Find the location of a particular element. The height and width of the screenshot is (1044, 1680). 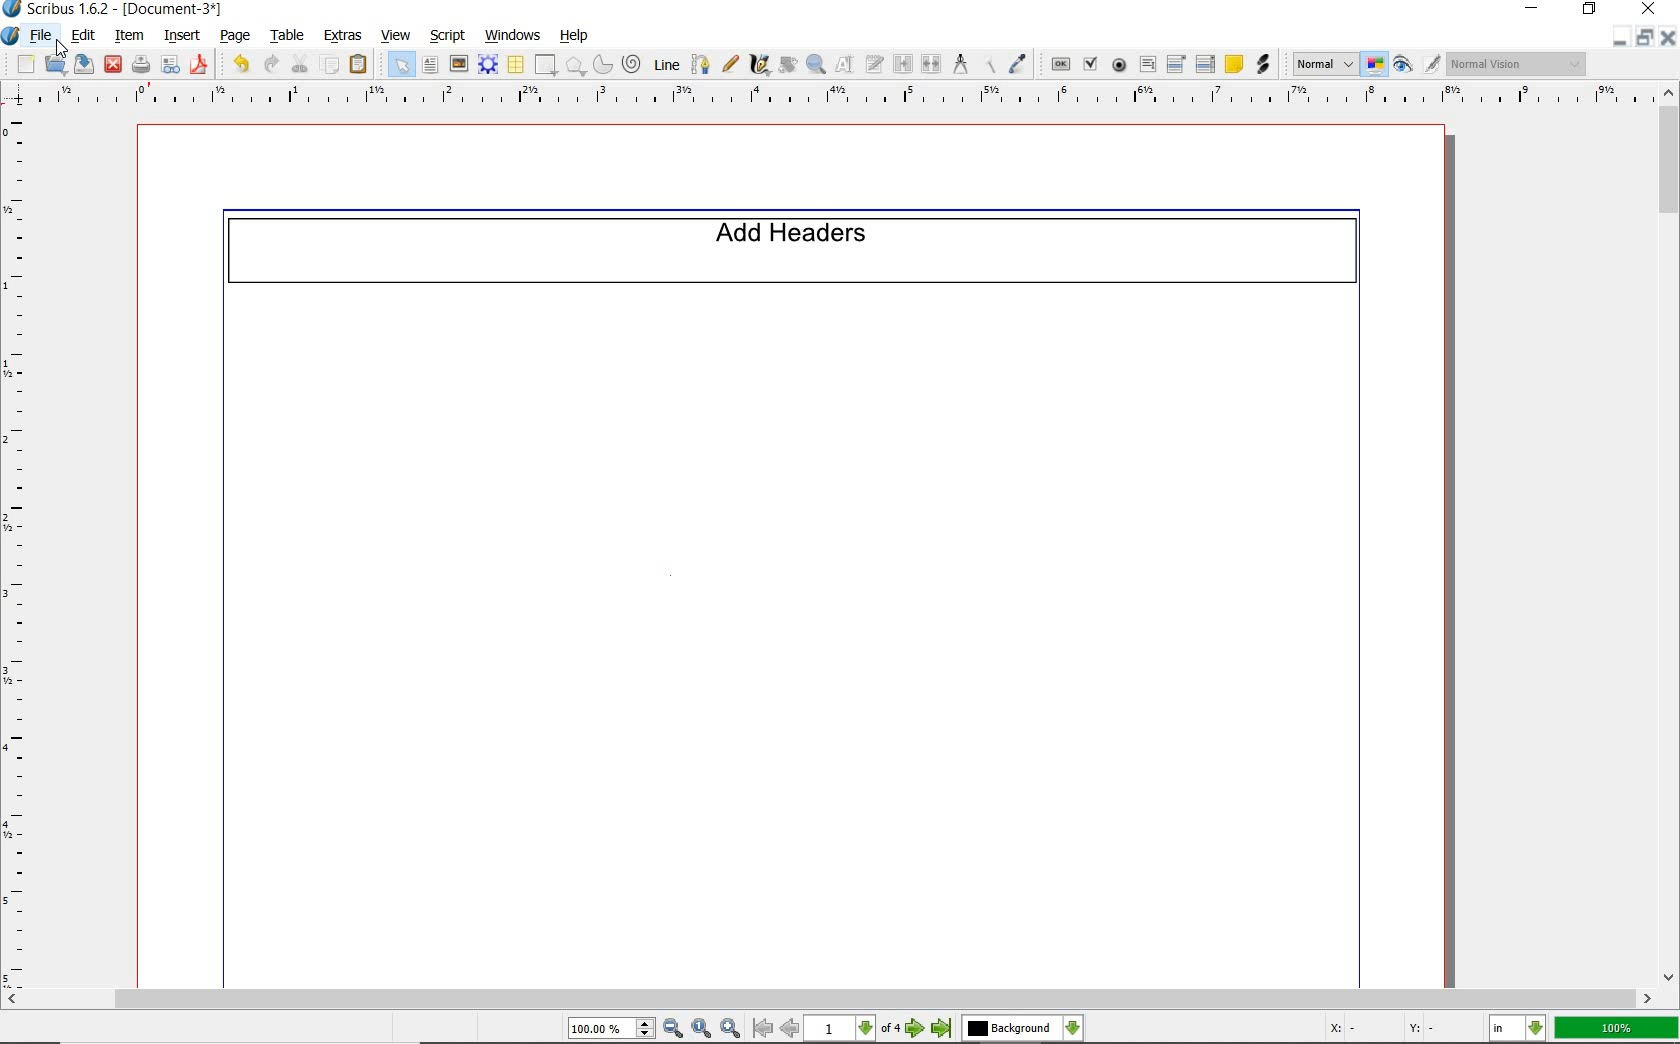

copy item properties is located at coordinates (987, 63).